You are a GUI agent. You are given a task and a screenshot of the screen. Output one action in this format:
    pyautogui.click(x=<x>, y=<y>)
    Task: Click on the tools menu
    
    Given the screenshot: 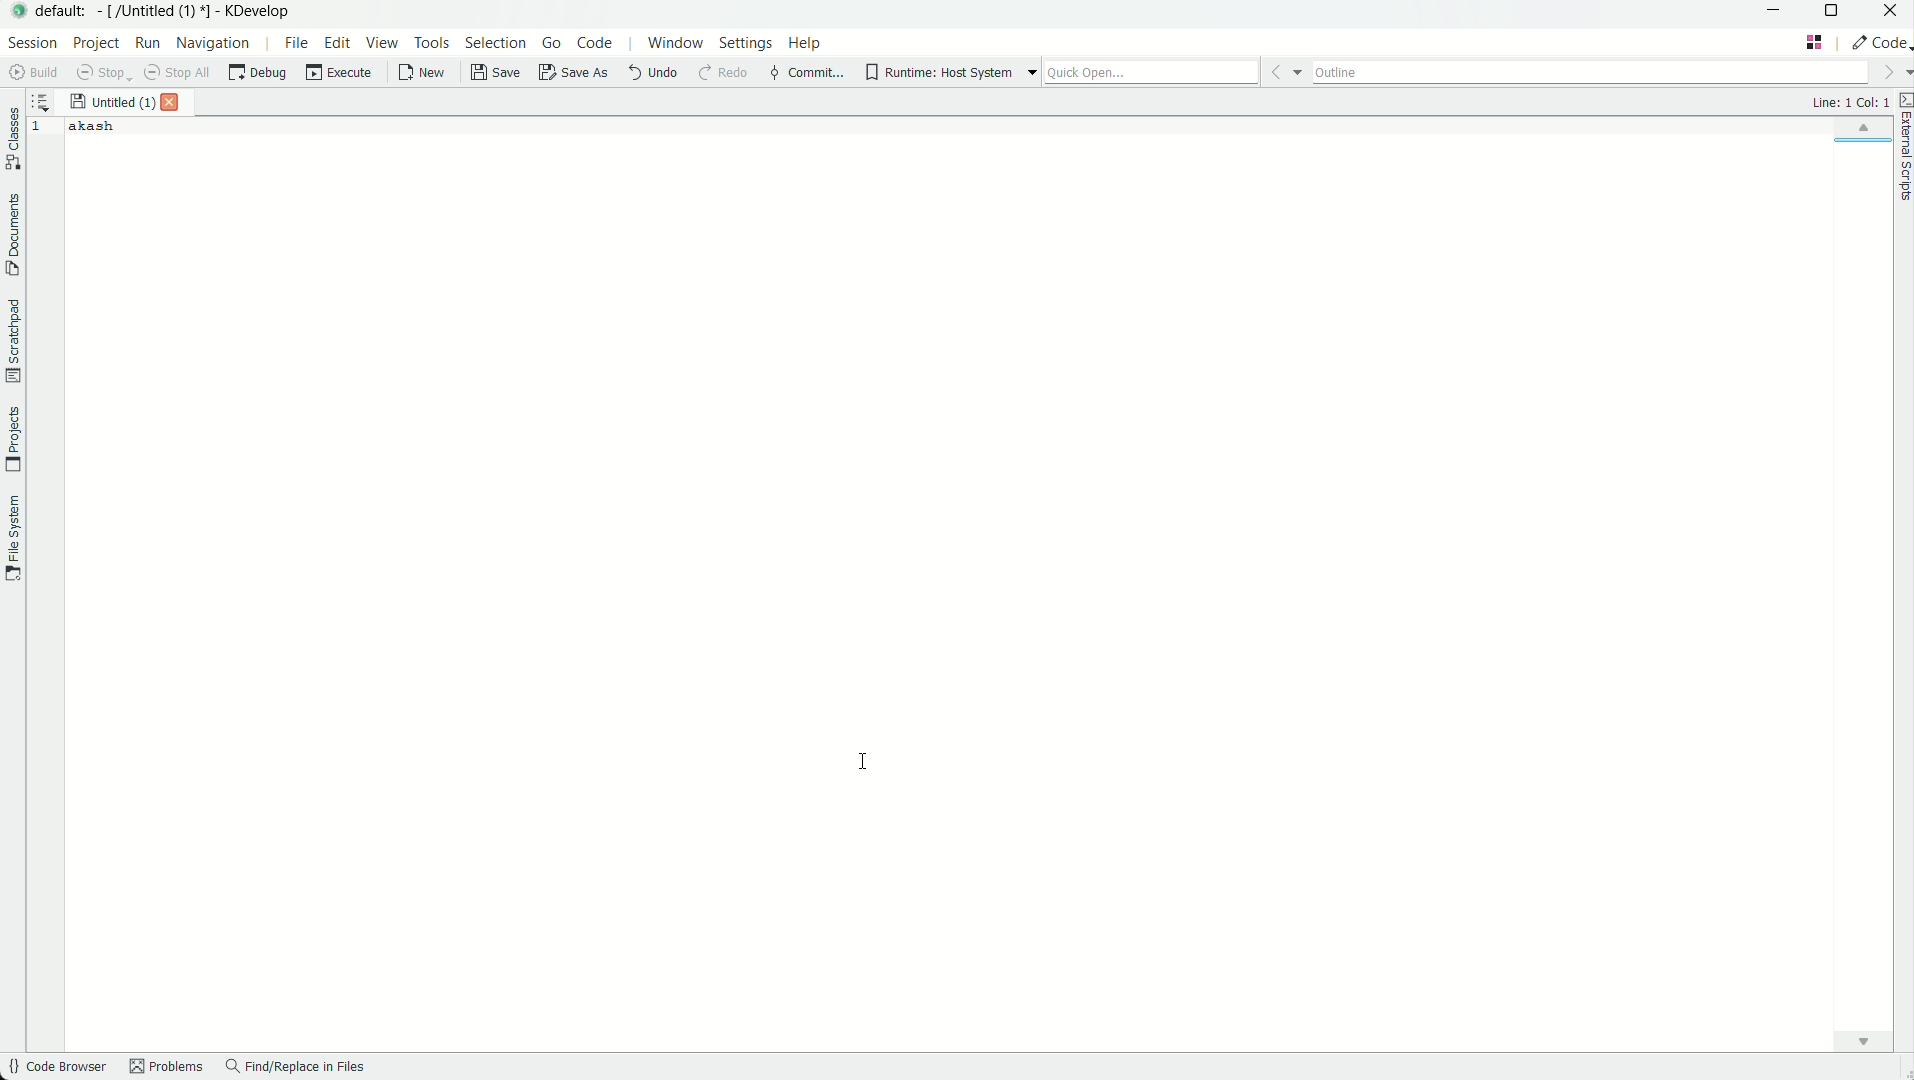 What is the action you would take?
    pyautogui.click(x=431, y=42)
    